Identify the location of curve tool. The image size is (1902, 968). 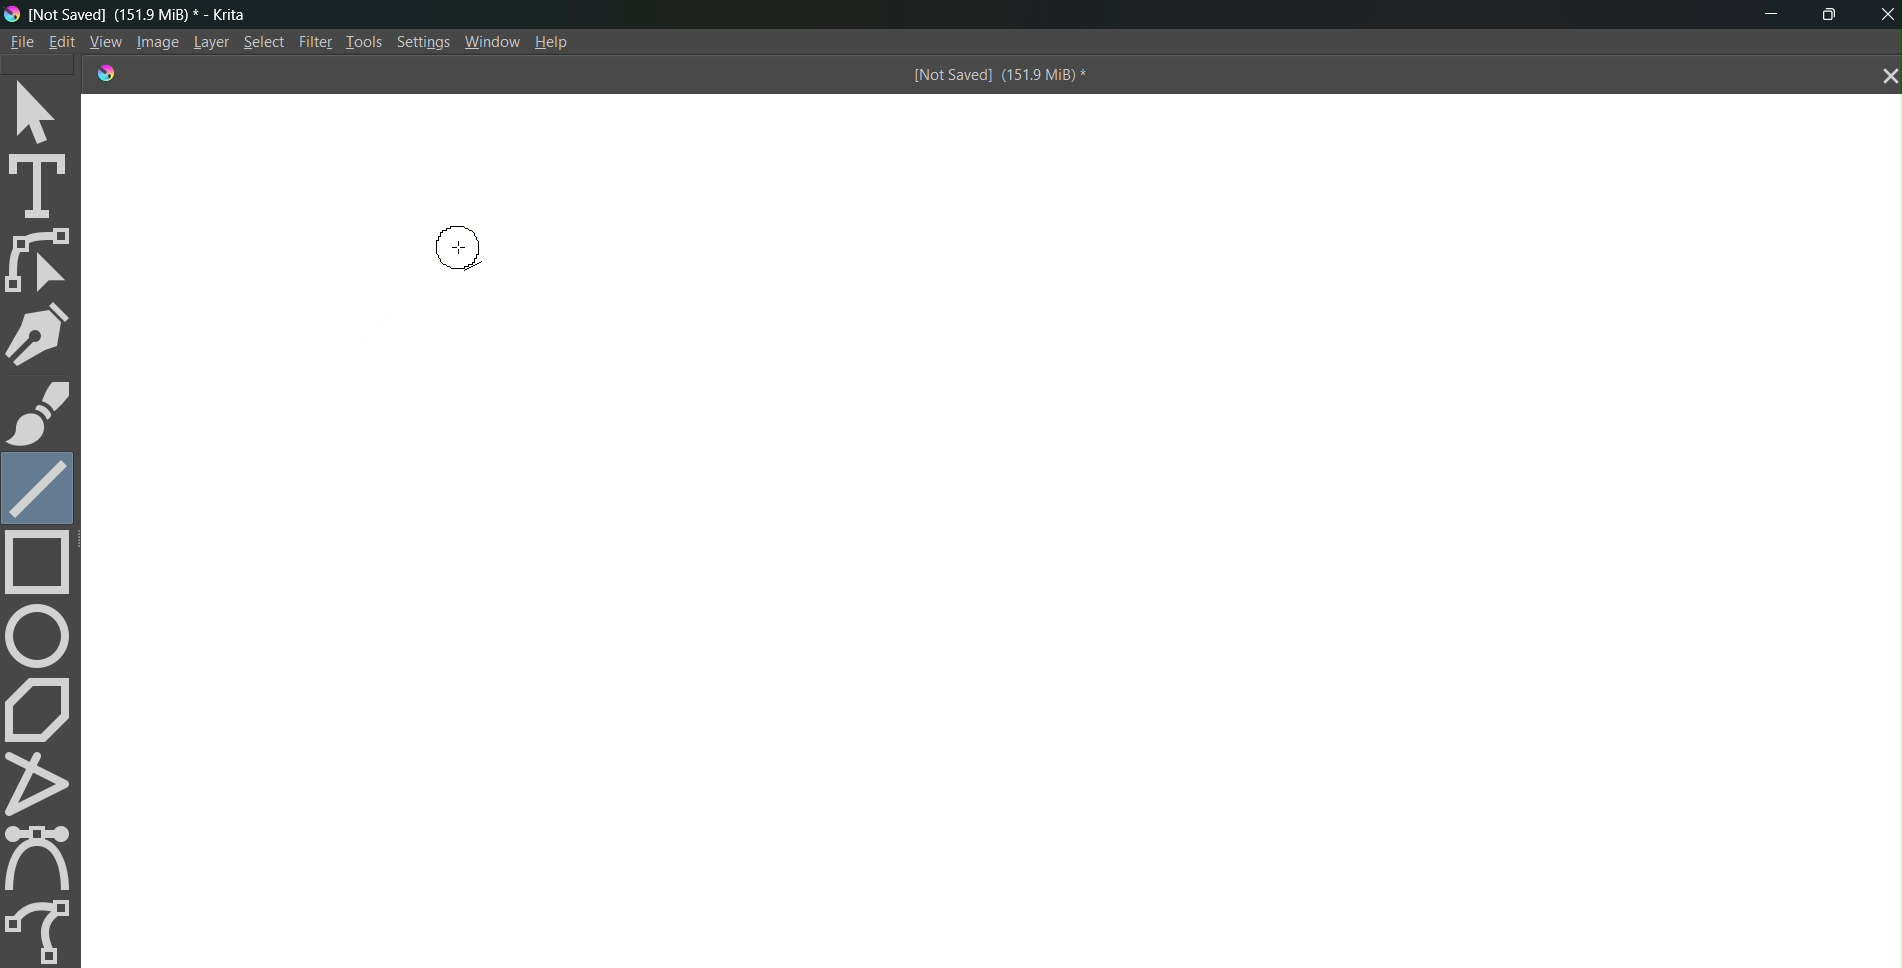
(45, 857).